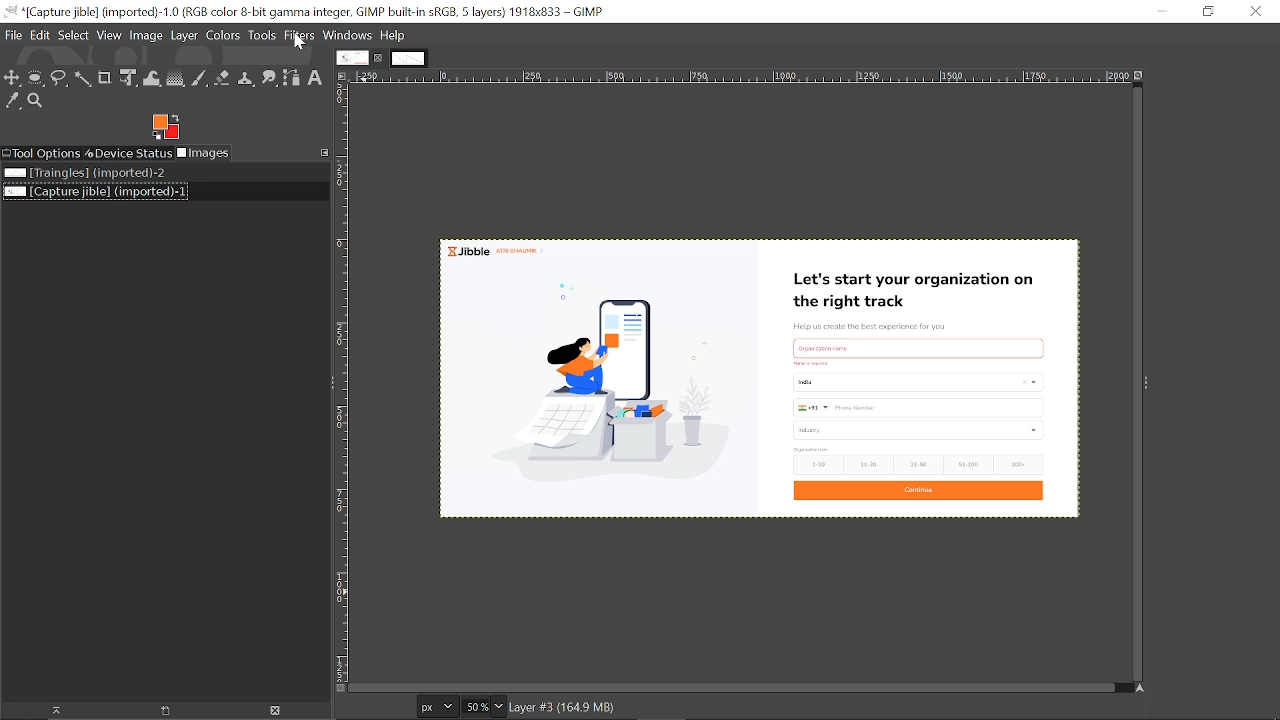 The height and width of the screenshot is (720, 1280). What do you see at coordinates (393, 35) in the screenshot?
I see `Help` at bounding box center [393, 35].